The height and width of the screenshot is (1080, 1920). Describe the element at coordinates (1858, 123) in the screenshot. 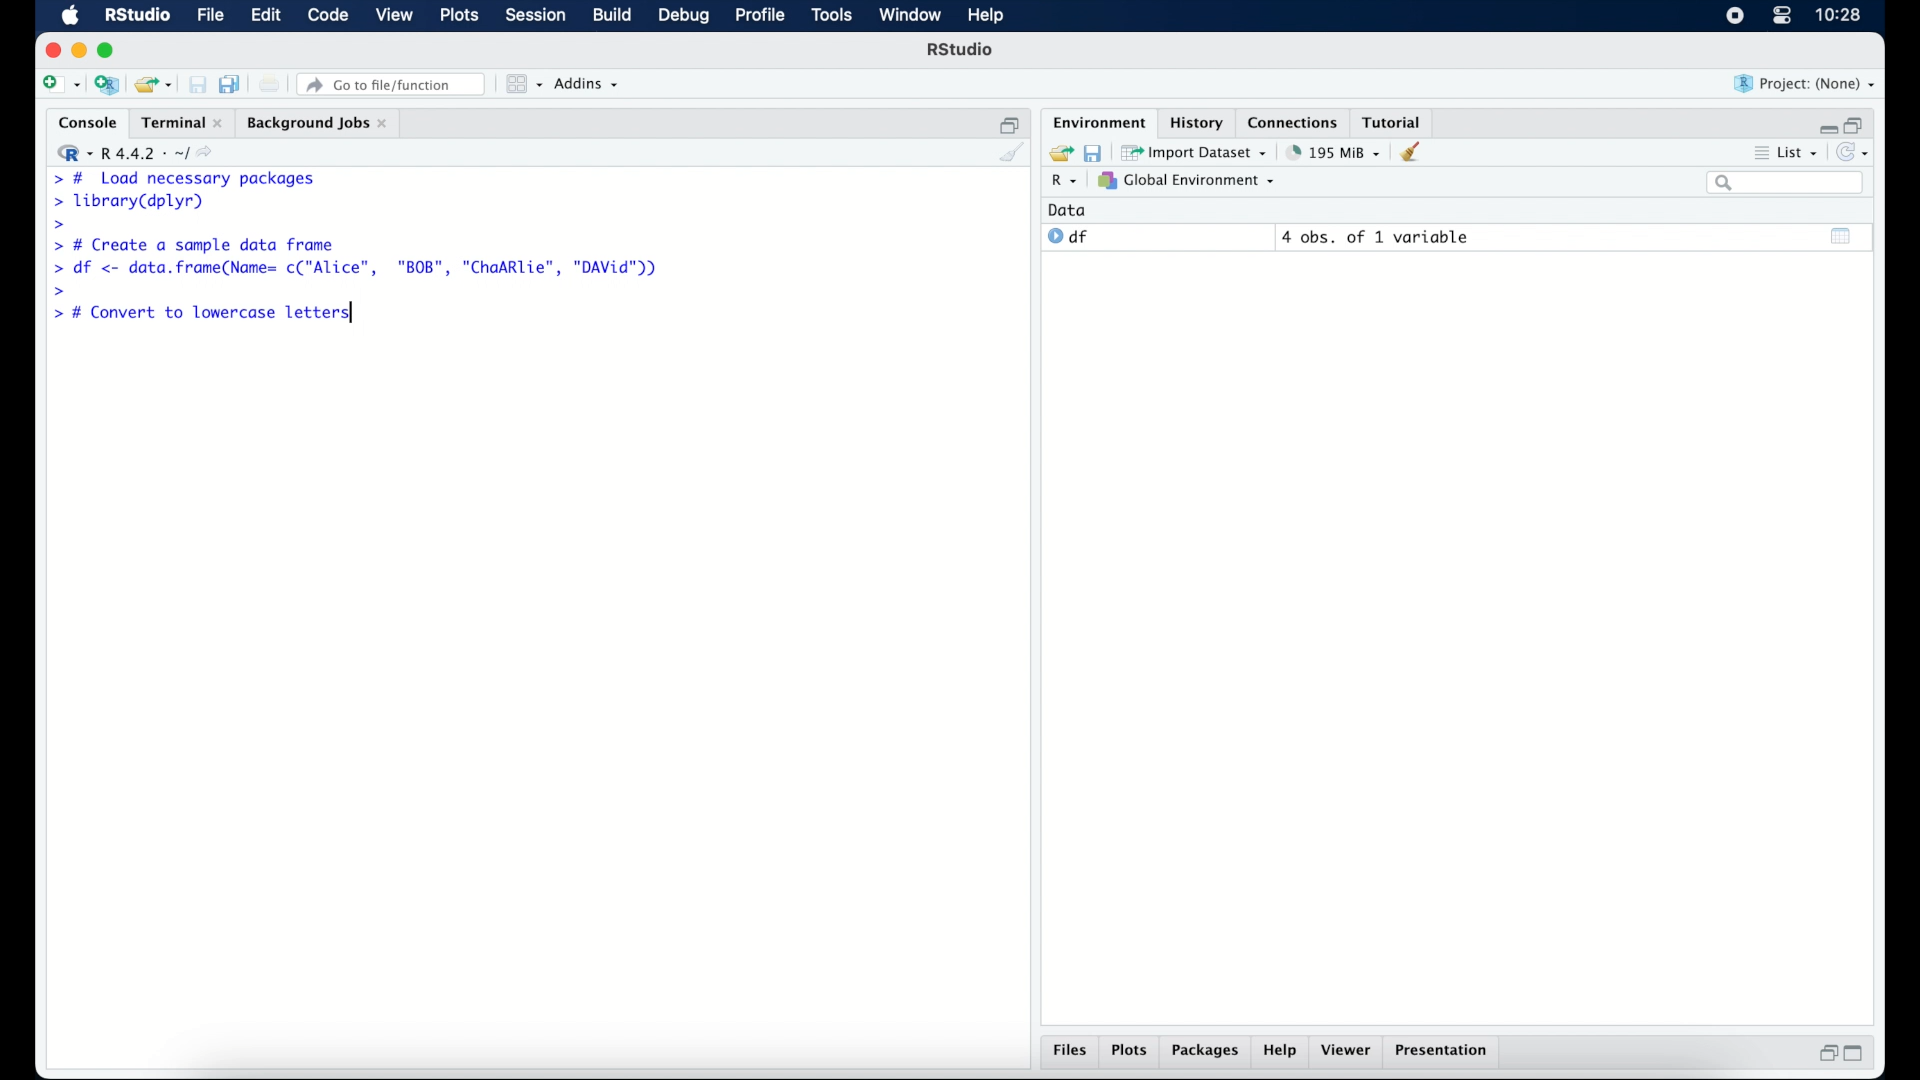

I see `restore down` at that location.